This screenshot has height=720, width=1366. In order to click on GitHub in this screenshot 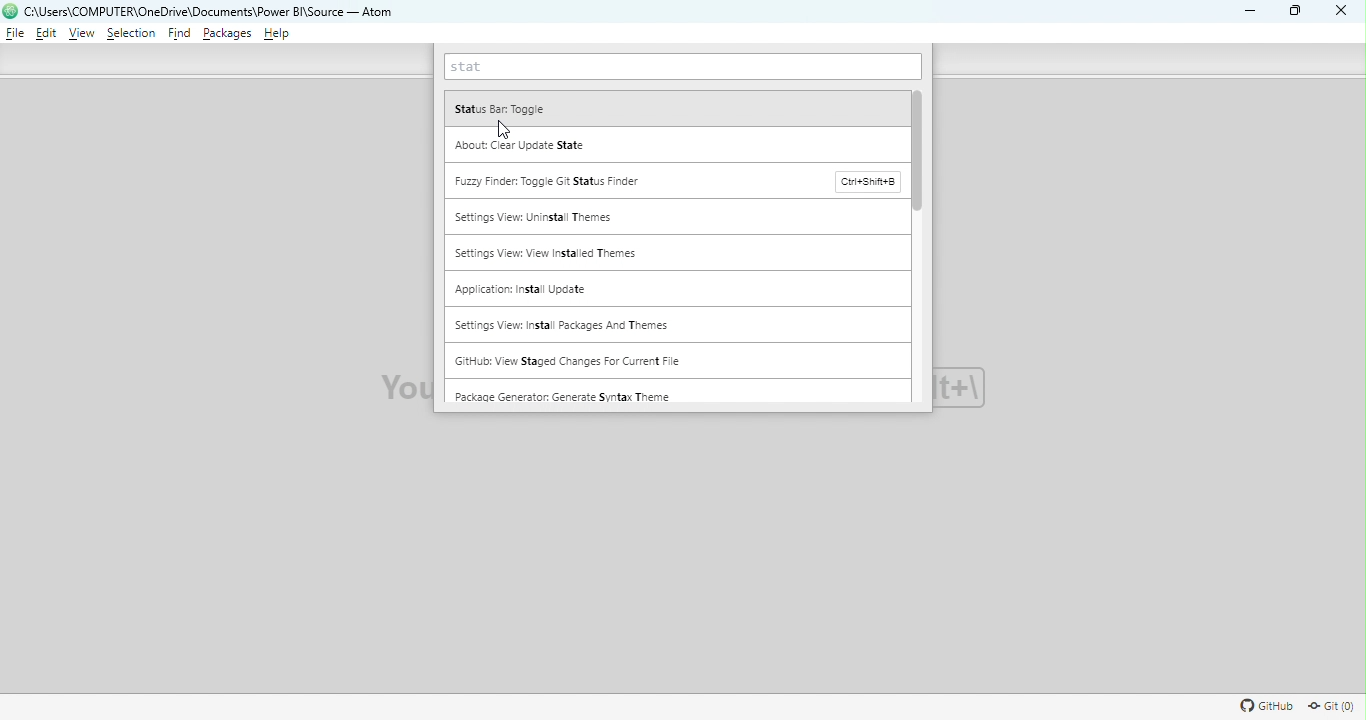, I will do `click(1264, 708)`.